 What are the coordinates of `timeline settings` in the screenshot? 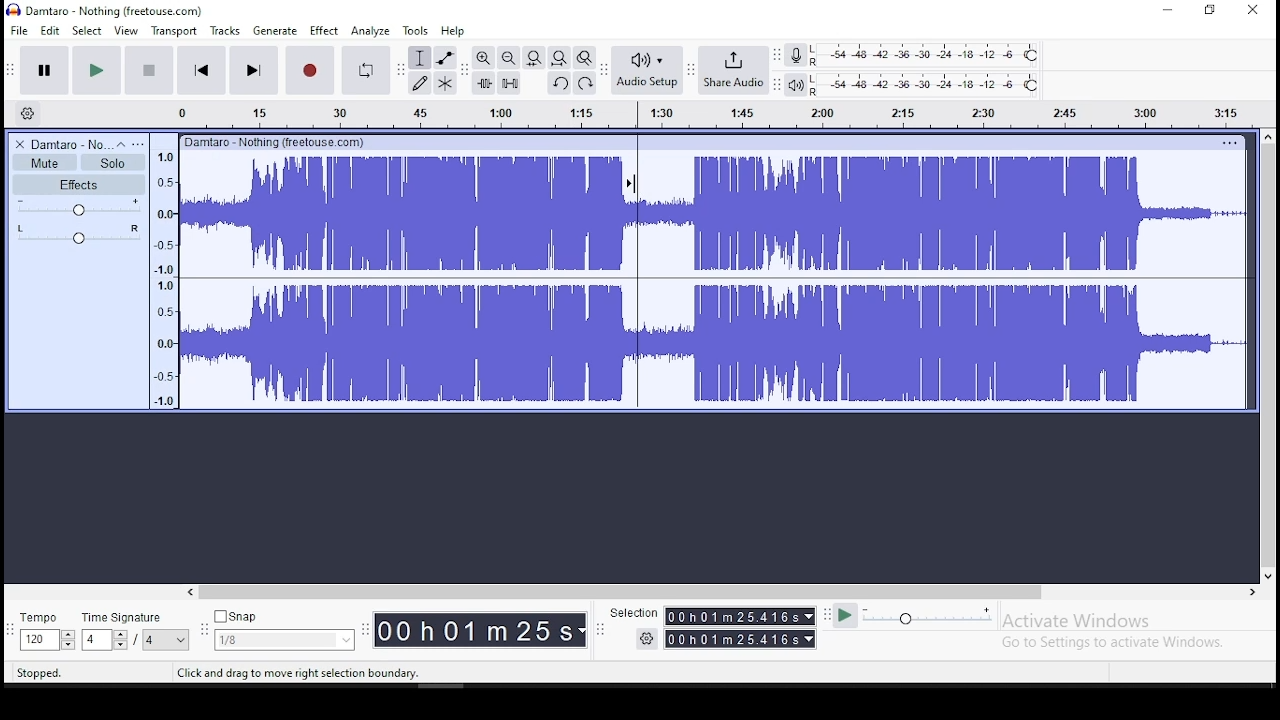 It's located at (28, 114).